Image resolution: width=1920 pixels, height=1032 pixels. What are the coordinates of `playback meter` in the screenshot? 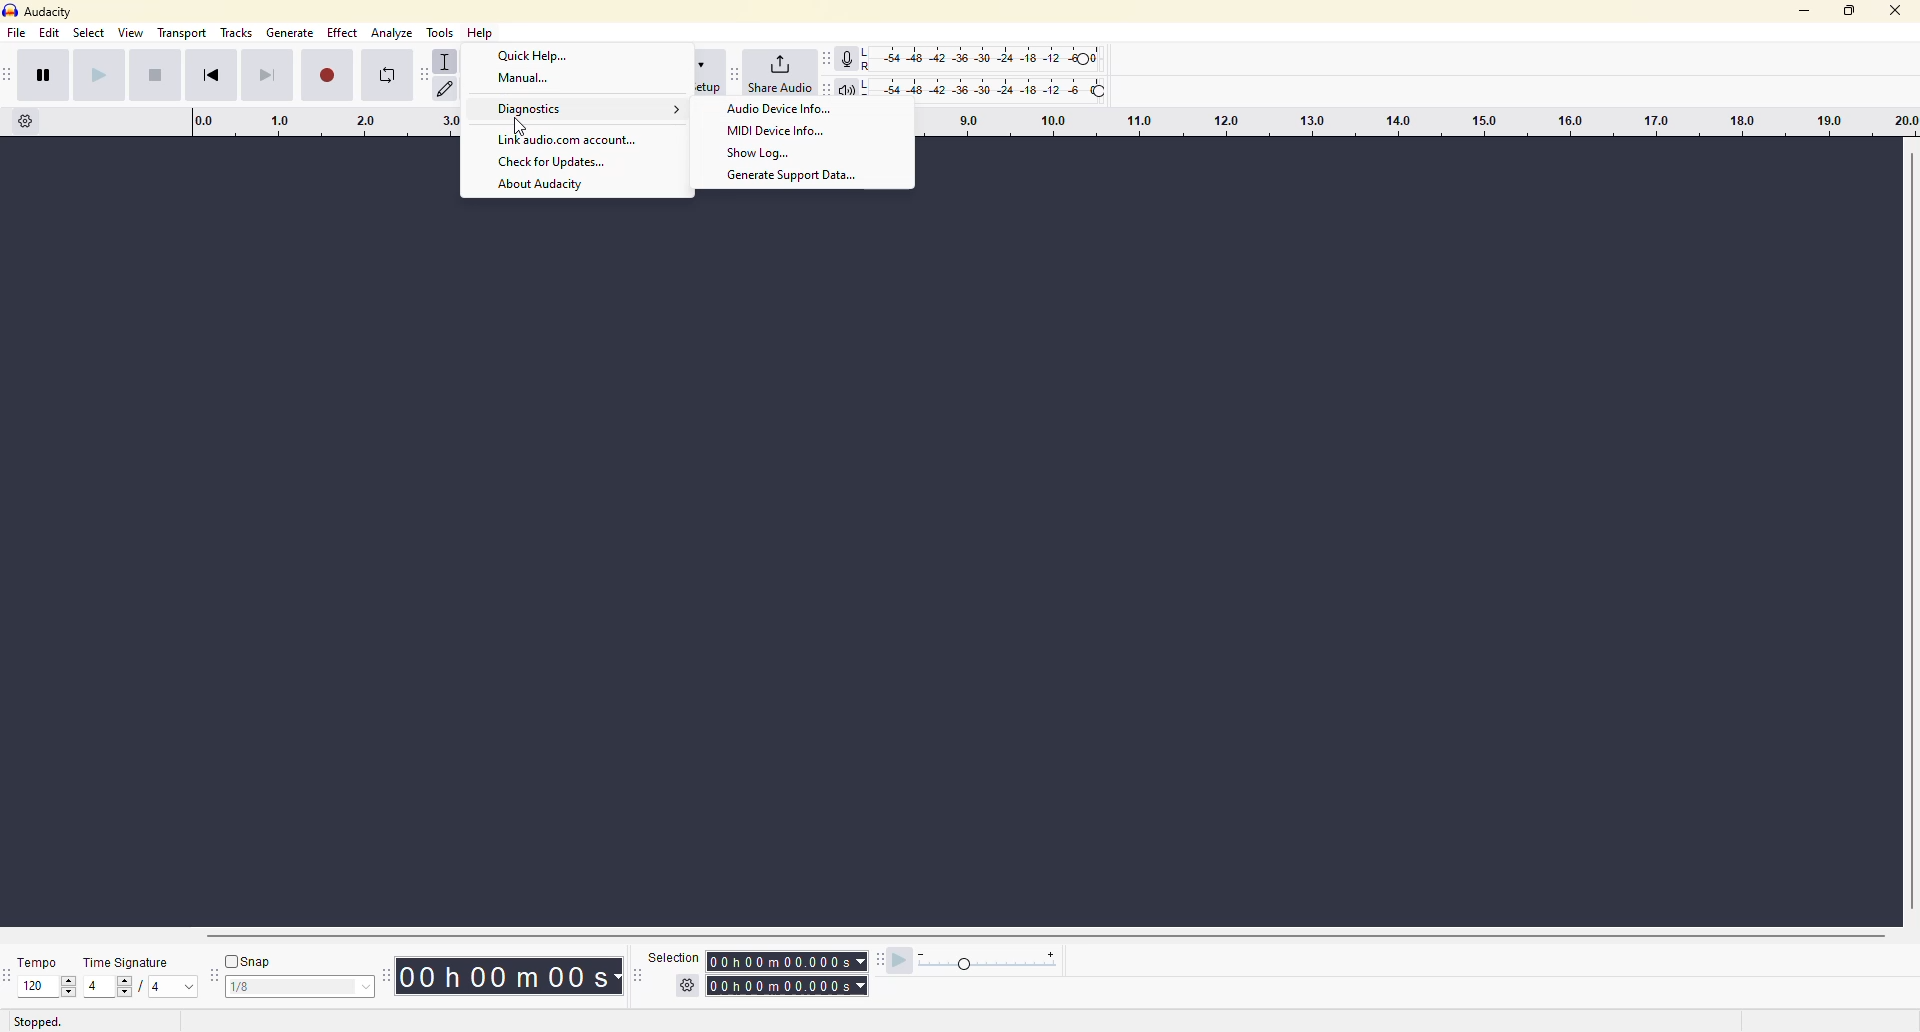 It's located at (854, 88).